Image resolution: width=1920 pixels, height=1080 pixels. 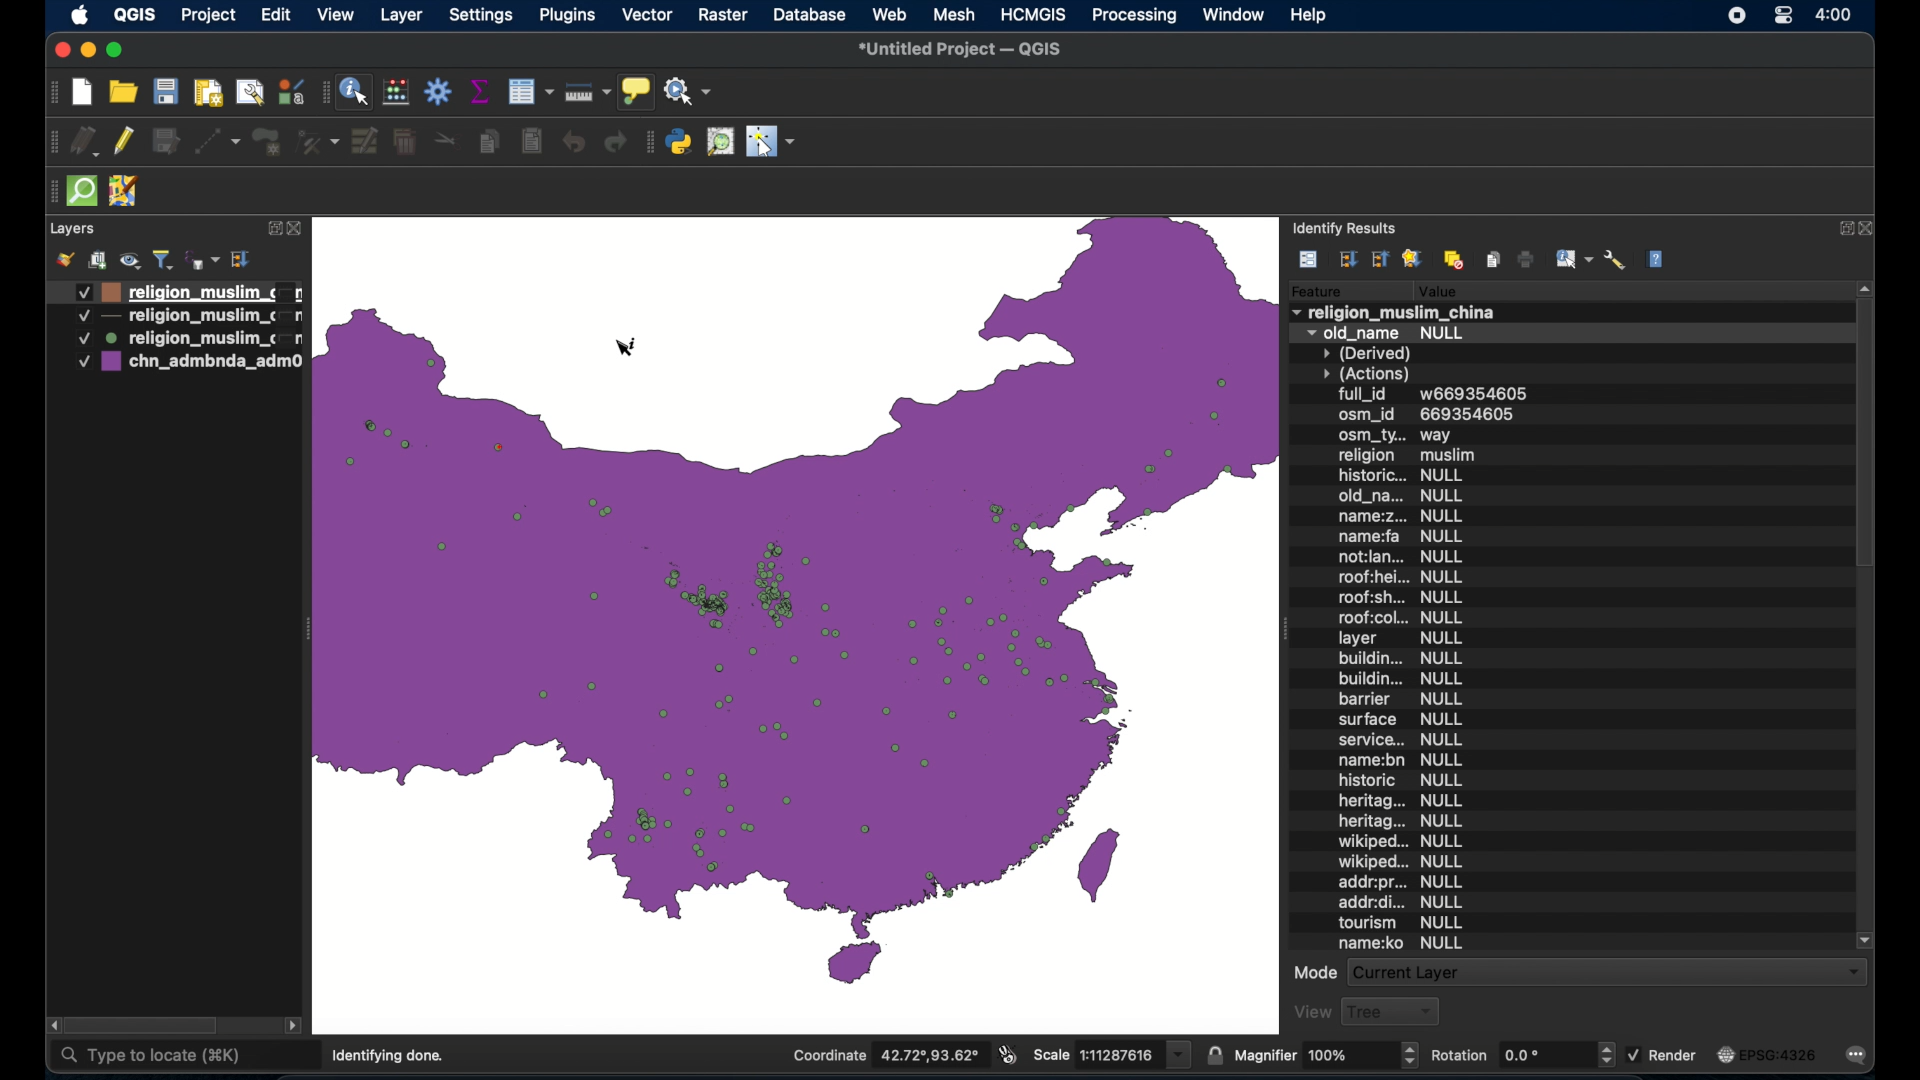 I want to click on copy features, so click(x=488, y=141).